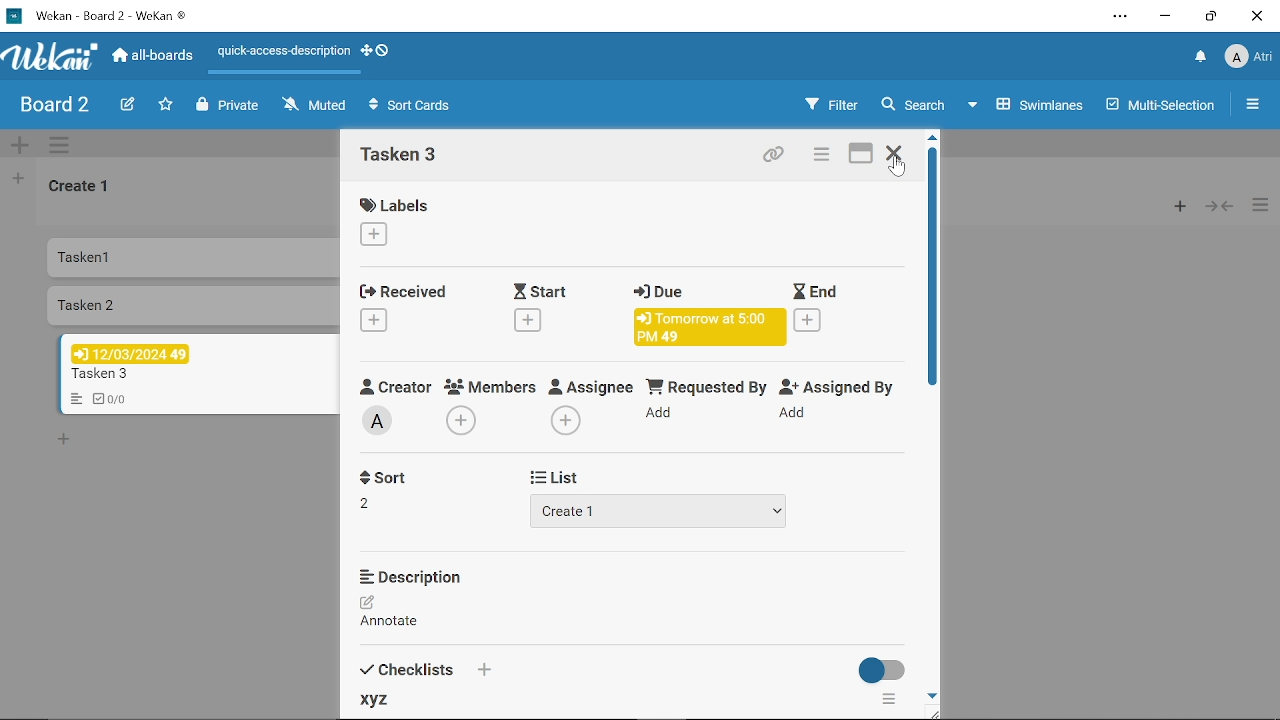  Describe the element at coordinates (80, 185) in the screenshot. I see `Create 1` at that location.